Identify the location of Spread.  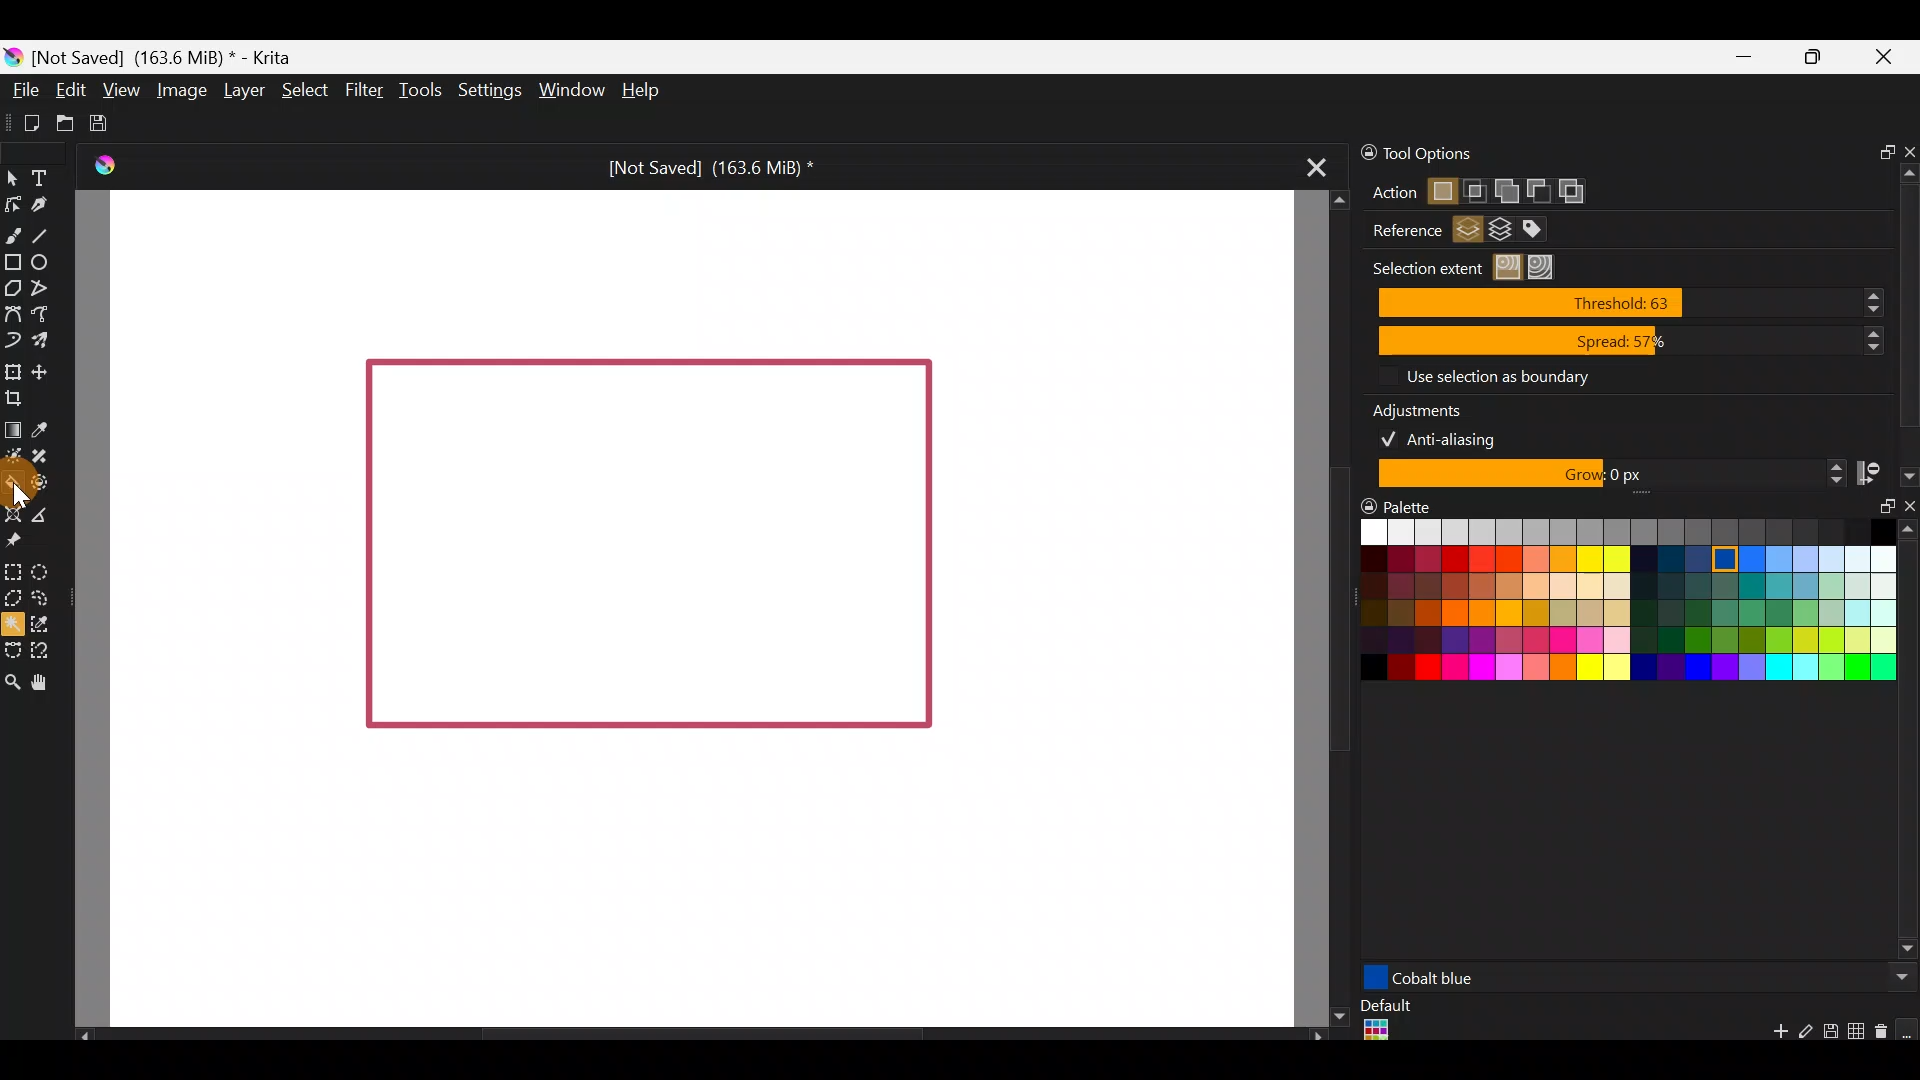
(1631, 342).